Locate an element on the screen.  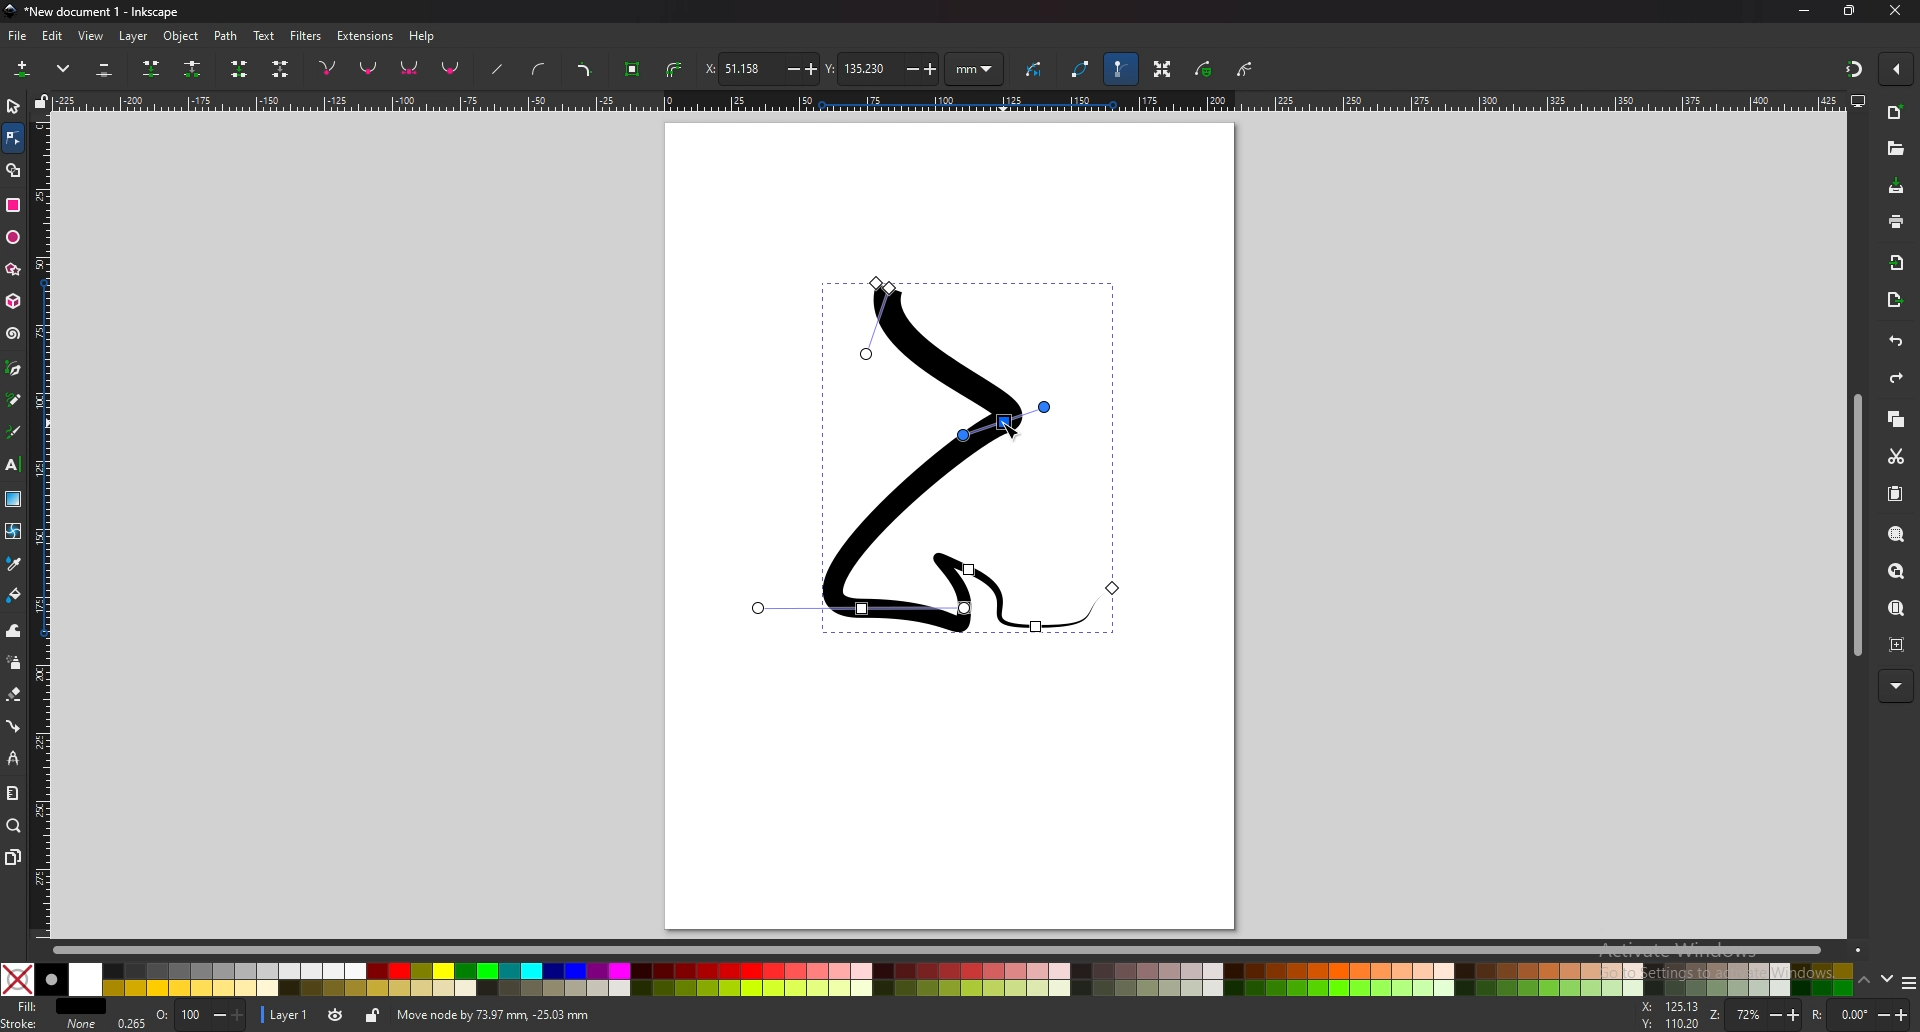
pages is located at coordinates (14, 856).